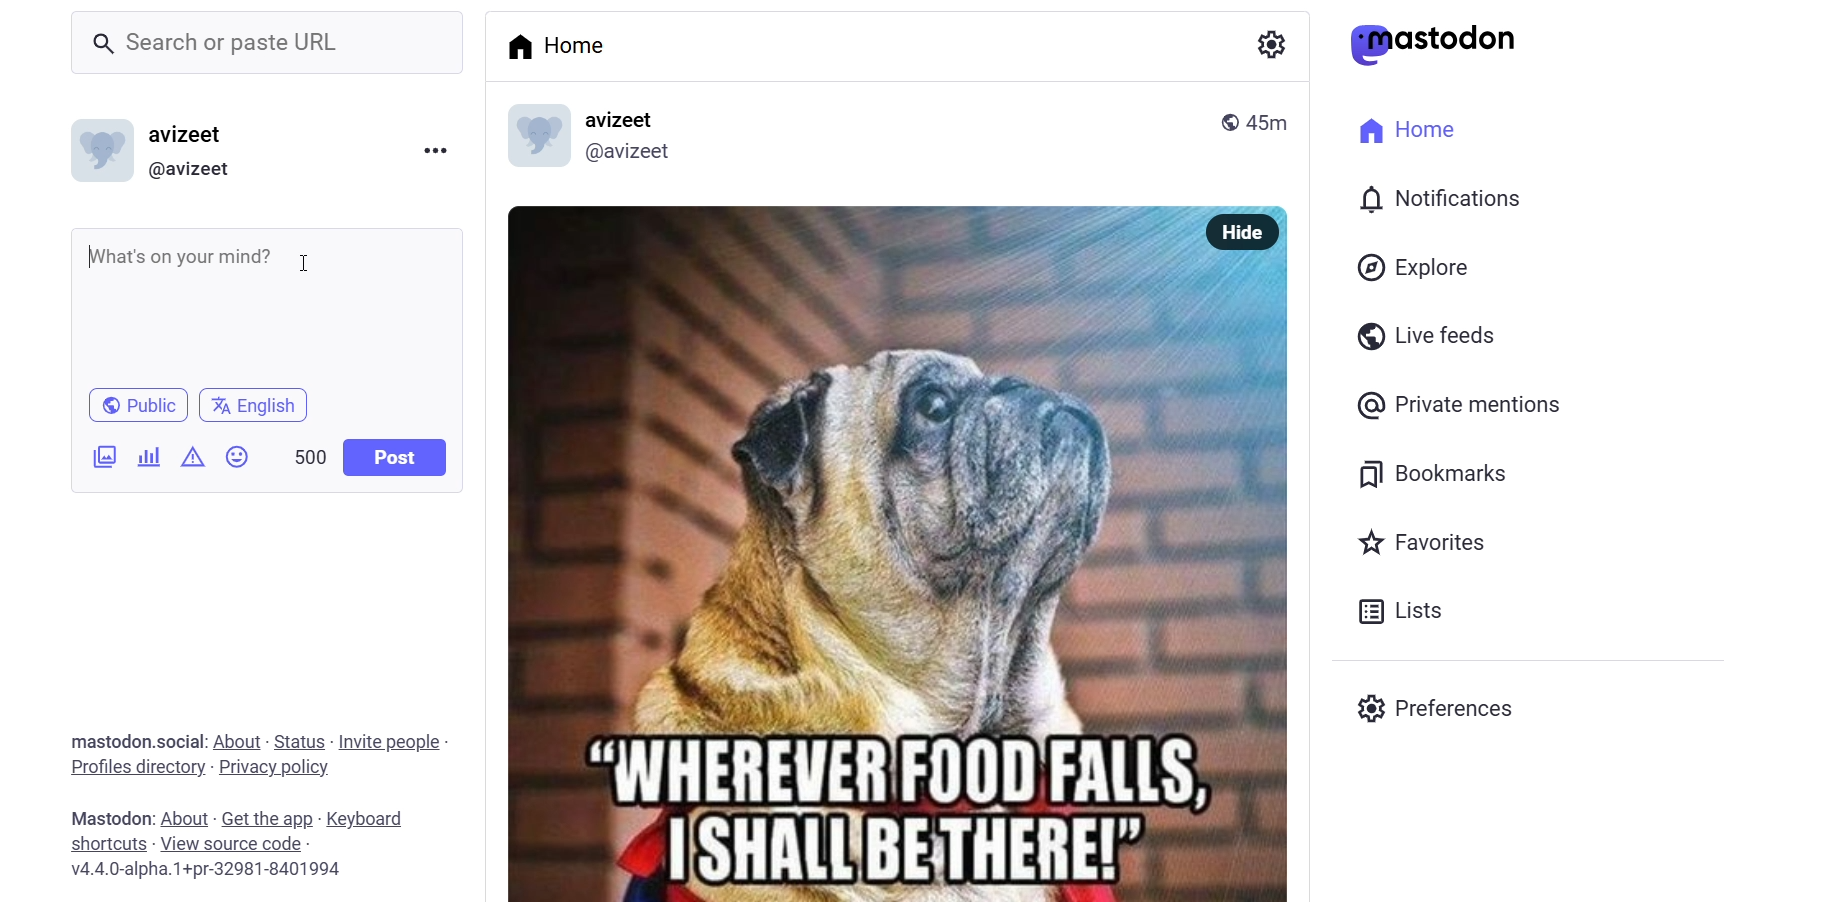 Image resolution: width=1844 pixels, height=902 pixels. What do you see at coordinates (654, 153) in the screenshot?
I see `@avizeet` at bounding box center [654, 153].